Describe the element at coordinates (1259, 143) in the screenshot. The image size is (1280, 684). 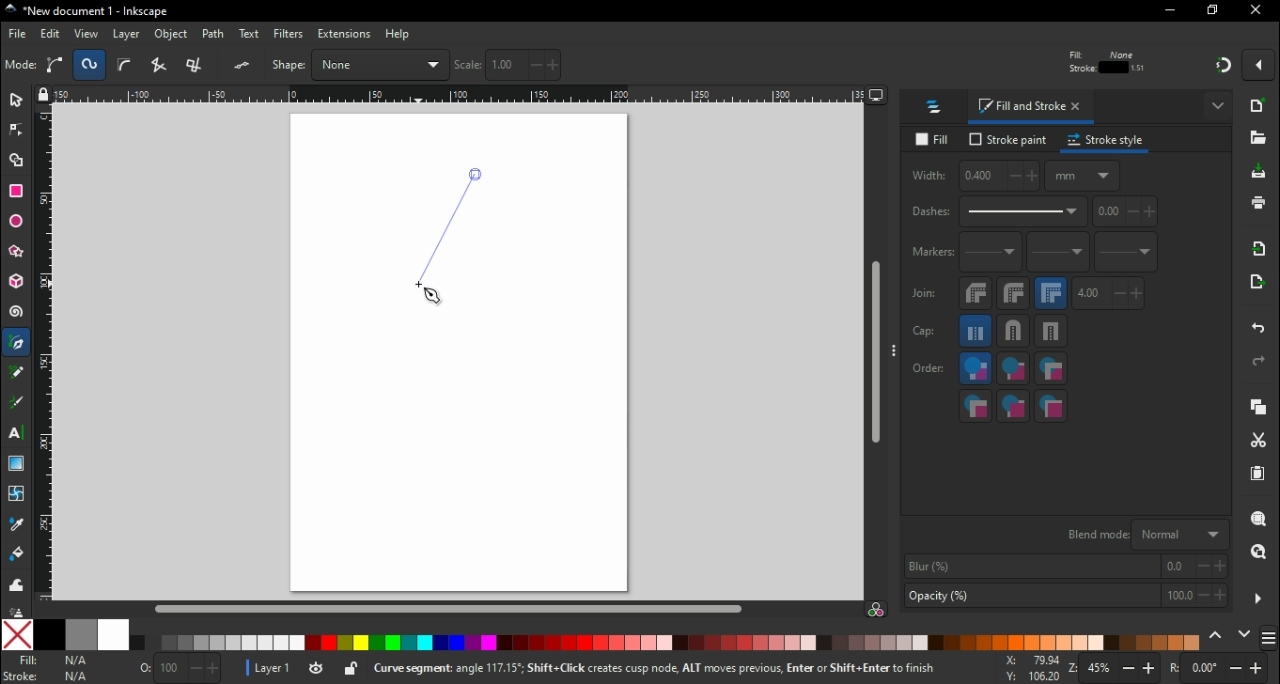
I see `open file dialogue` at that location.